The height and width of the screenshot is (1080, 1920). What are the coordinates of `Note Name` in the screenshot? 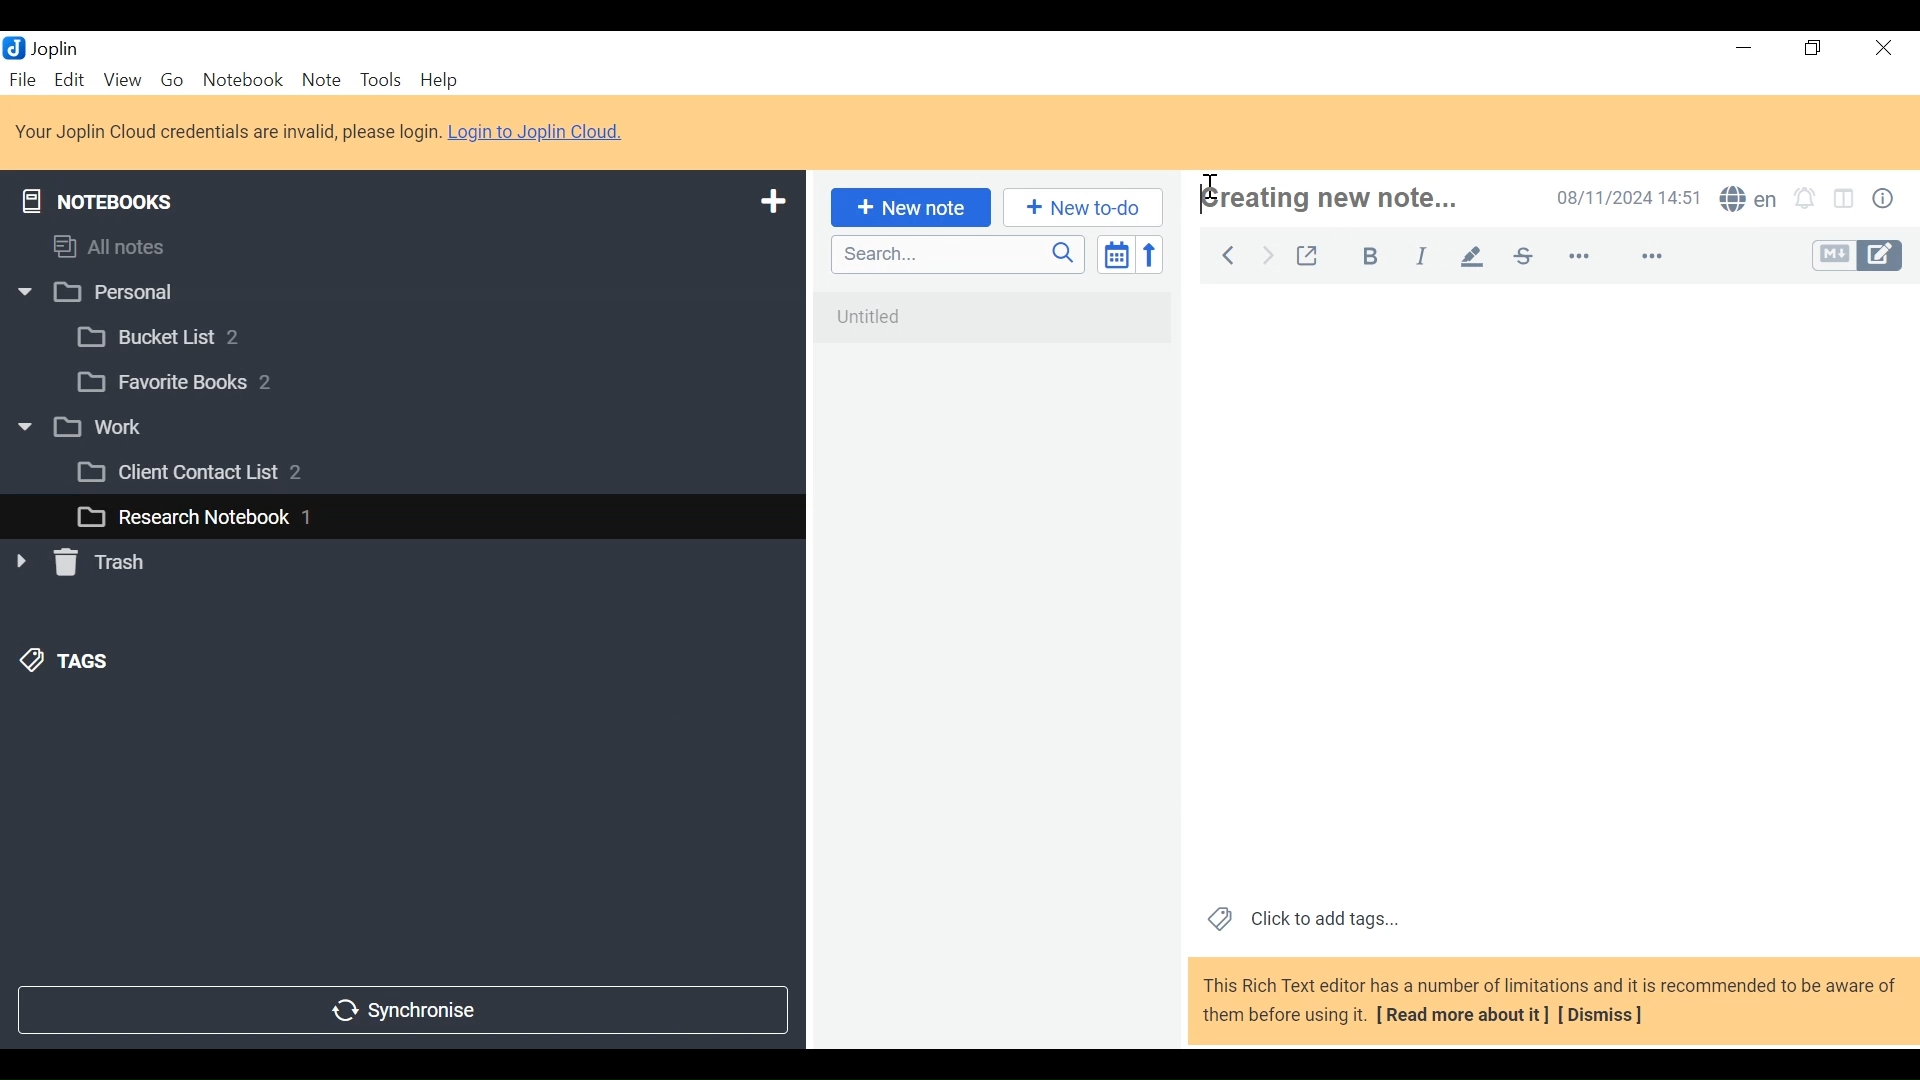 It's located at (1353, 200).